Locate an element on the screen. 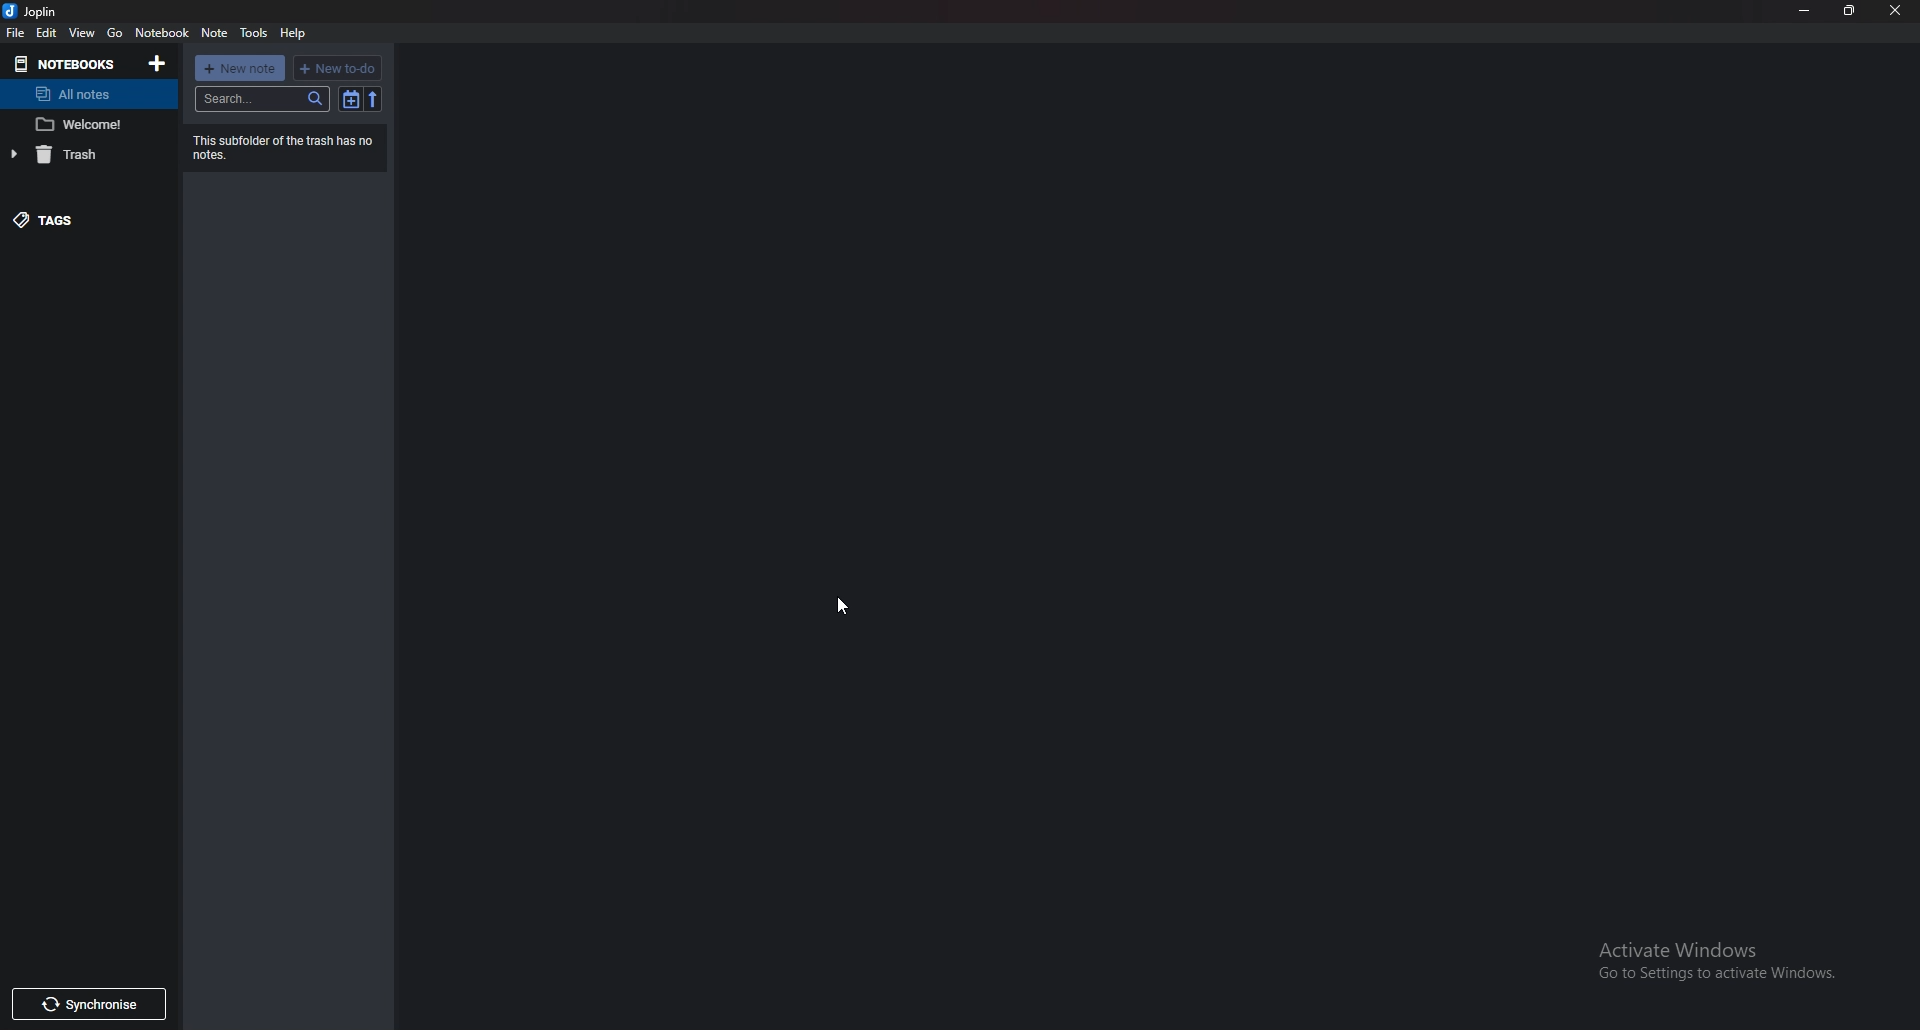  help is located at coordinates (293, 34).